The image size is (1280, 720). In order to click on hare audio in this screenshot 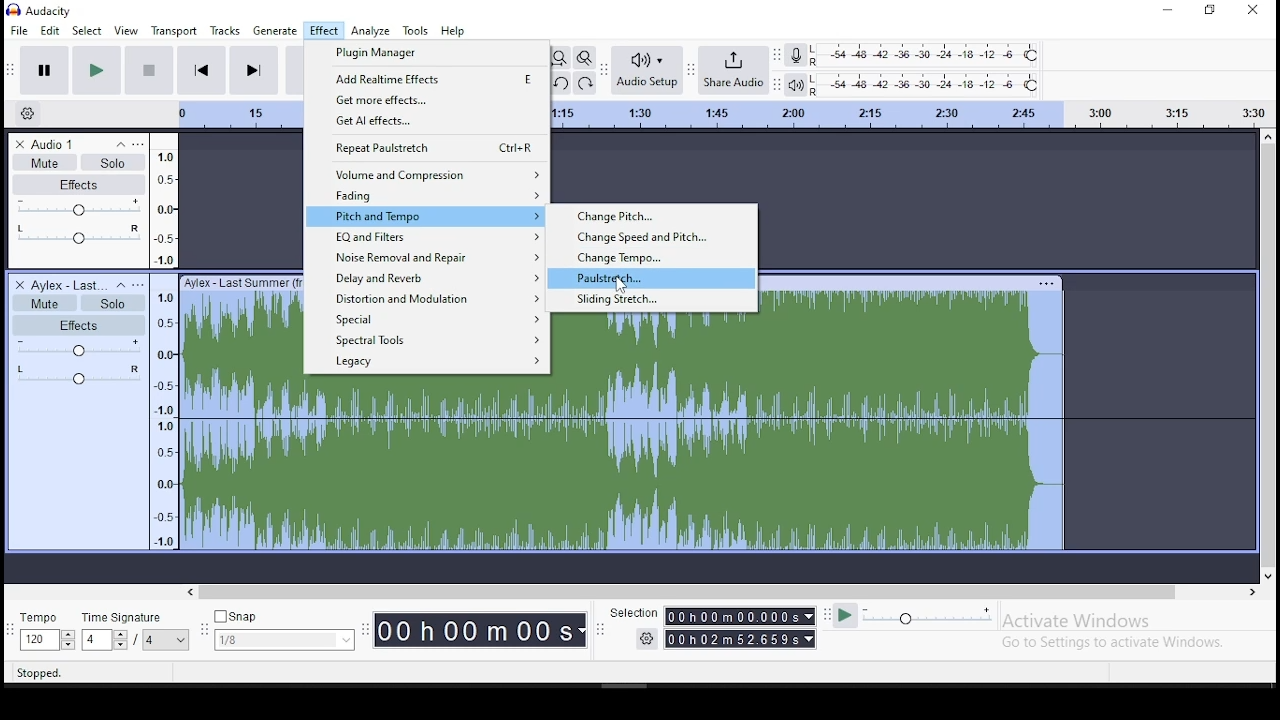, I will do `click(735, 71)`.